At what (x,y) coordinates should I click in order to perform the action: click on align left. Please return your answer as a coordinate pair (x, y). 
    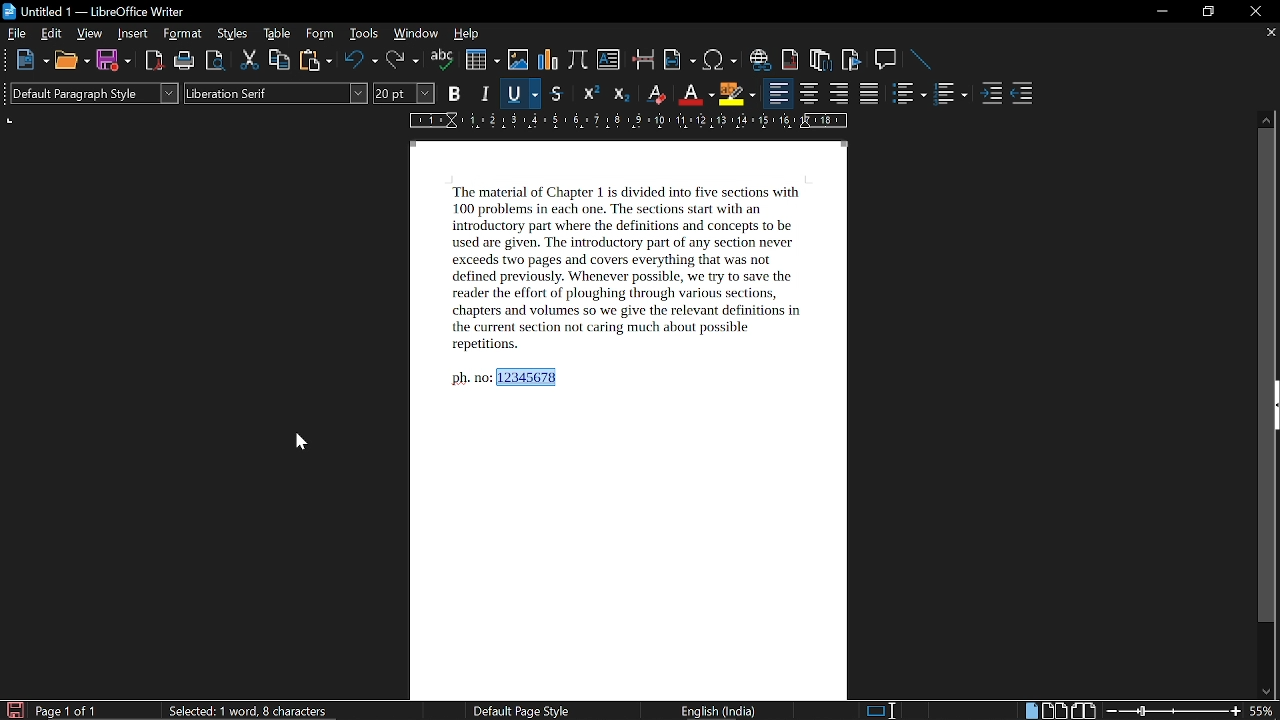
    Looking at the image, I should click on (777, 95).